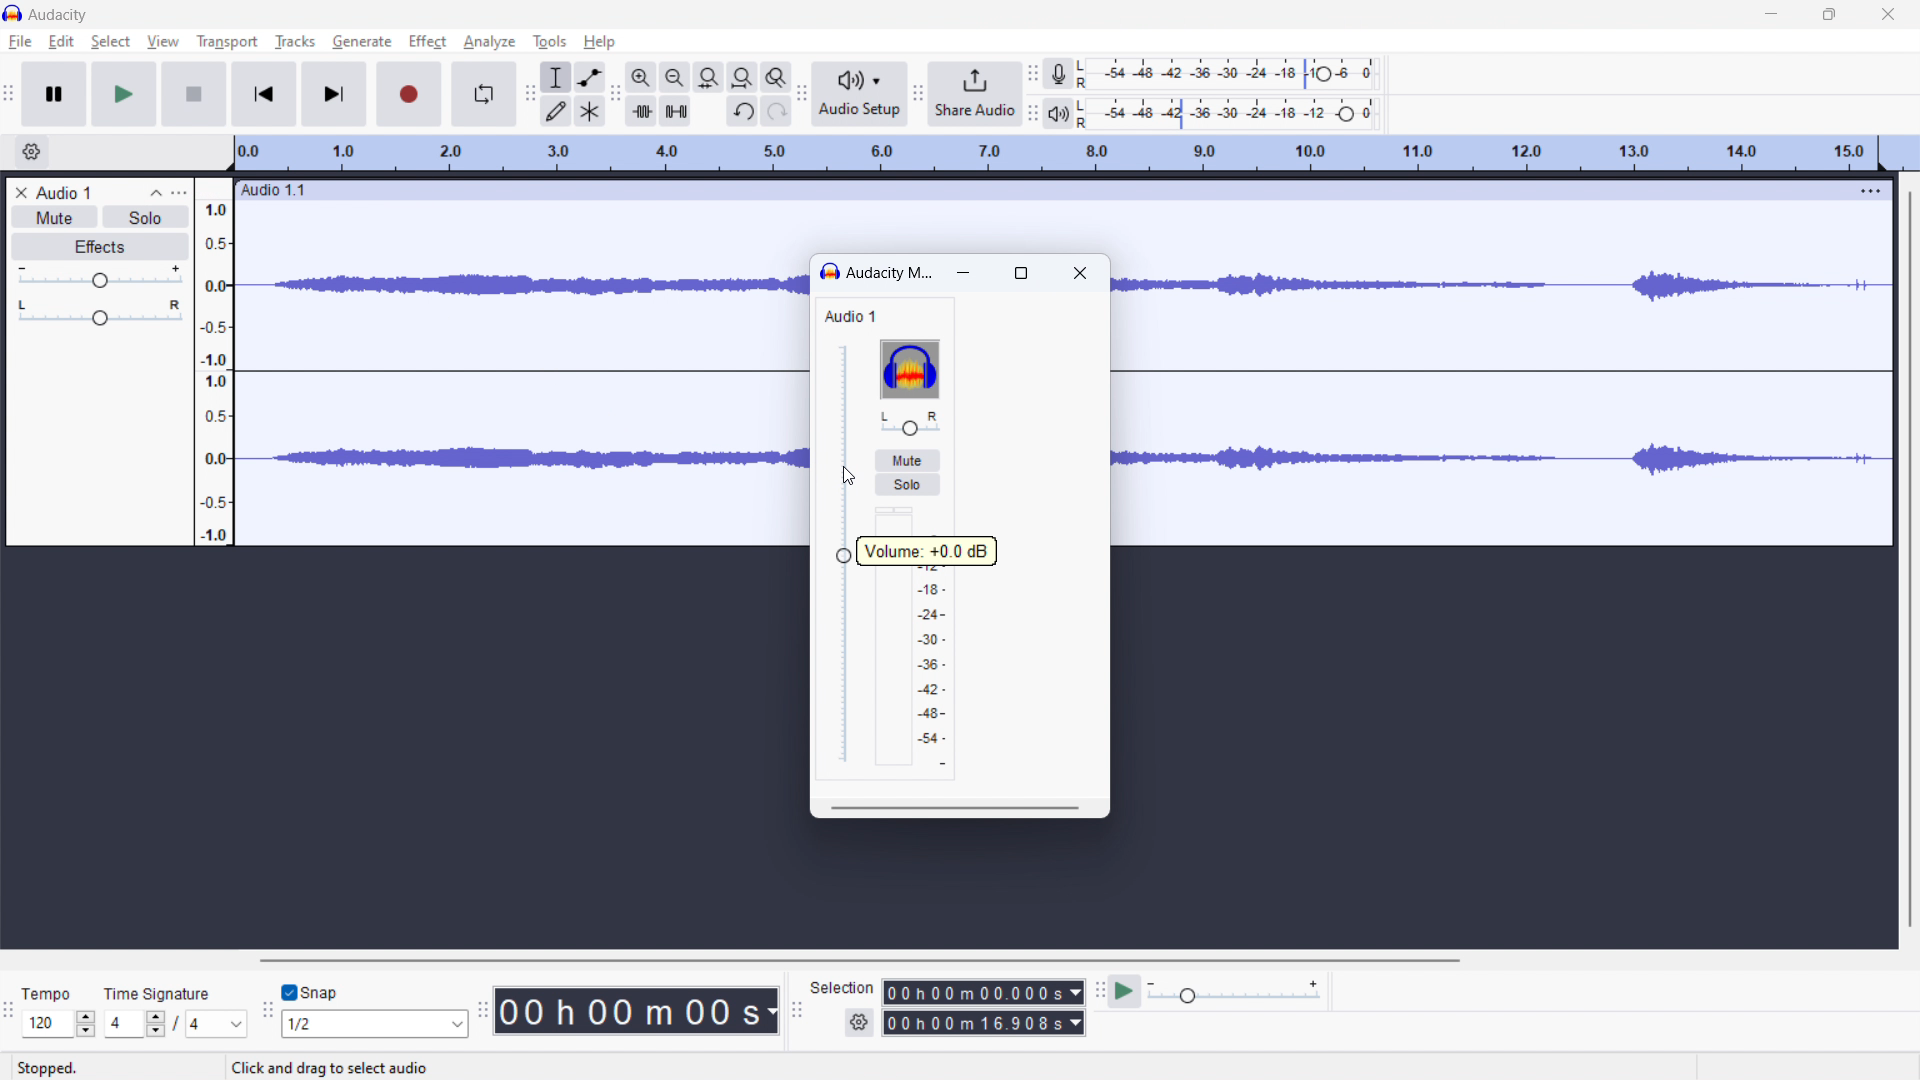 This screenshot has height=1080, width=1920. Describe the element at coordinates (967, 275) in the screenshot. I see `minimize` at that location.